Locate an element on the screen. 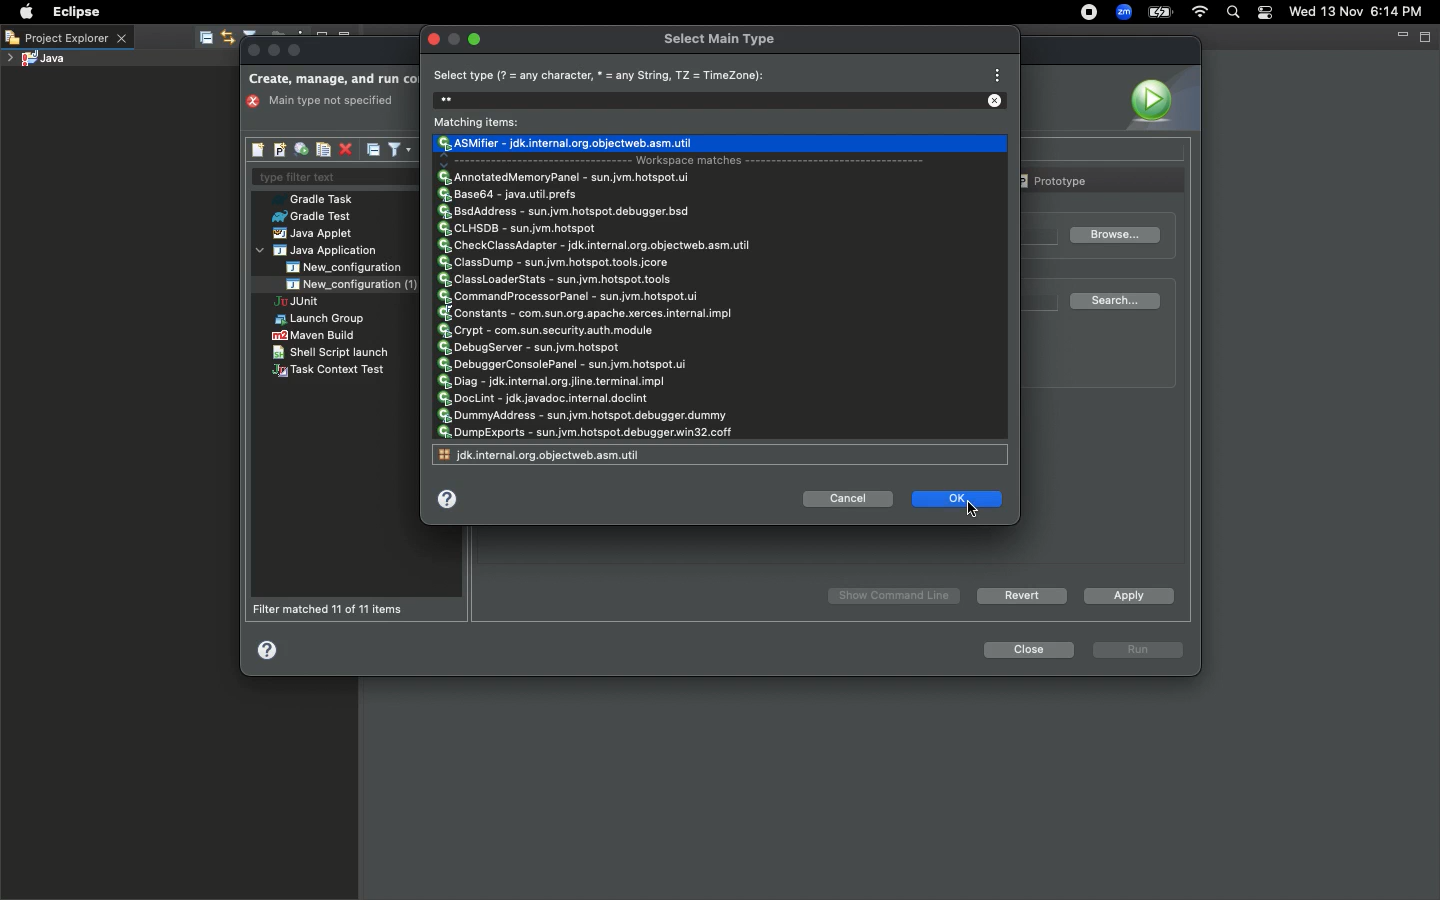 This screenshot has width=1440, height=900. Java project is located at coordinates (35, 60).